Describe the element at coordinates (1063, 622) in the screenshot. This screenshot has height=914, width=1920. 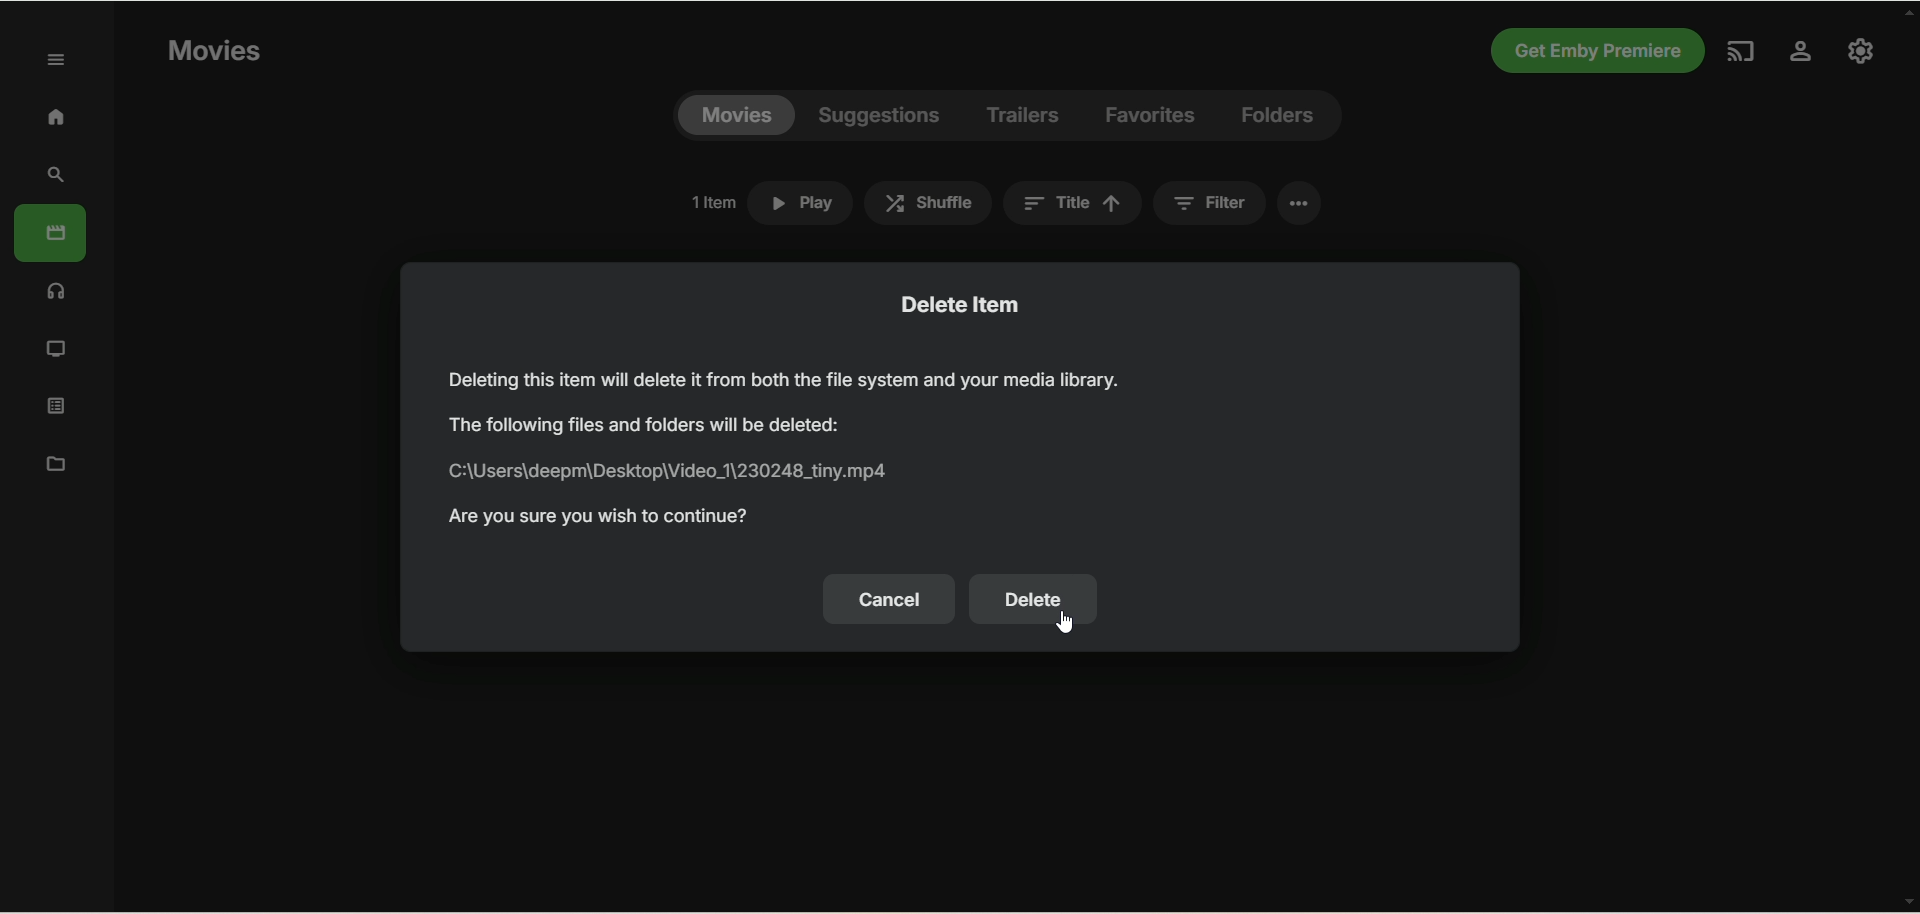
I see `Cursor` at that location.